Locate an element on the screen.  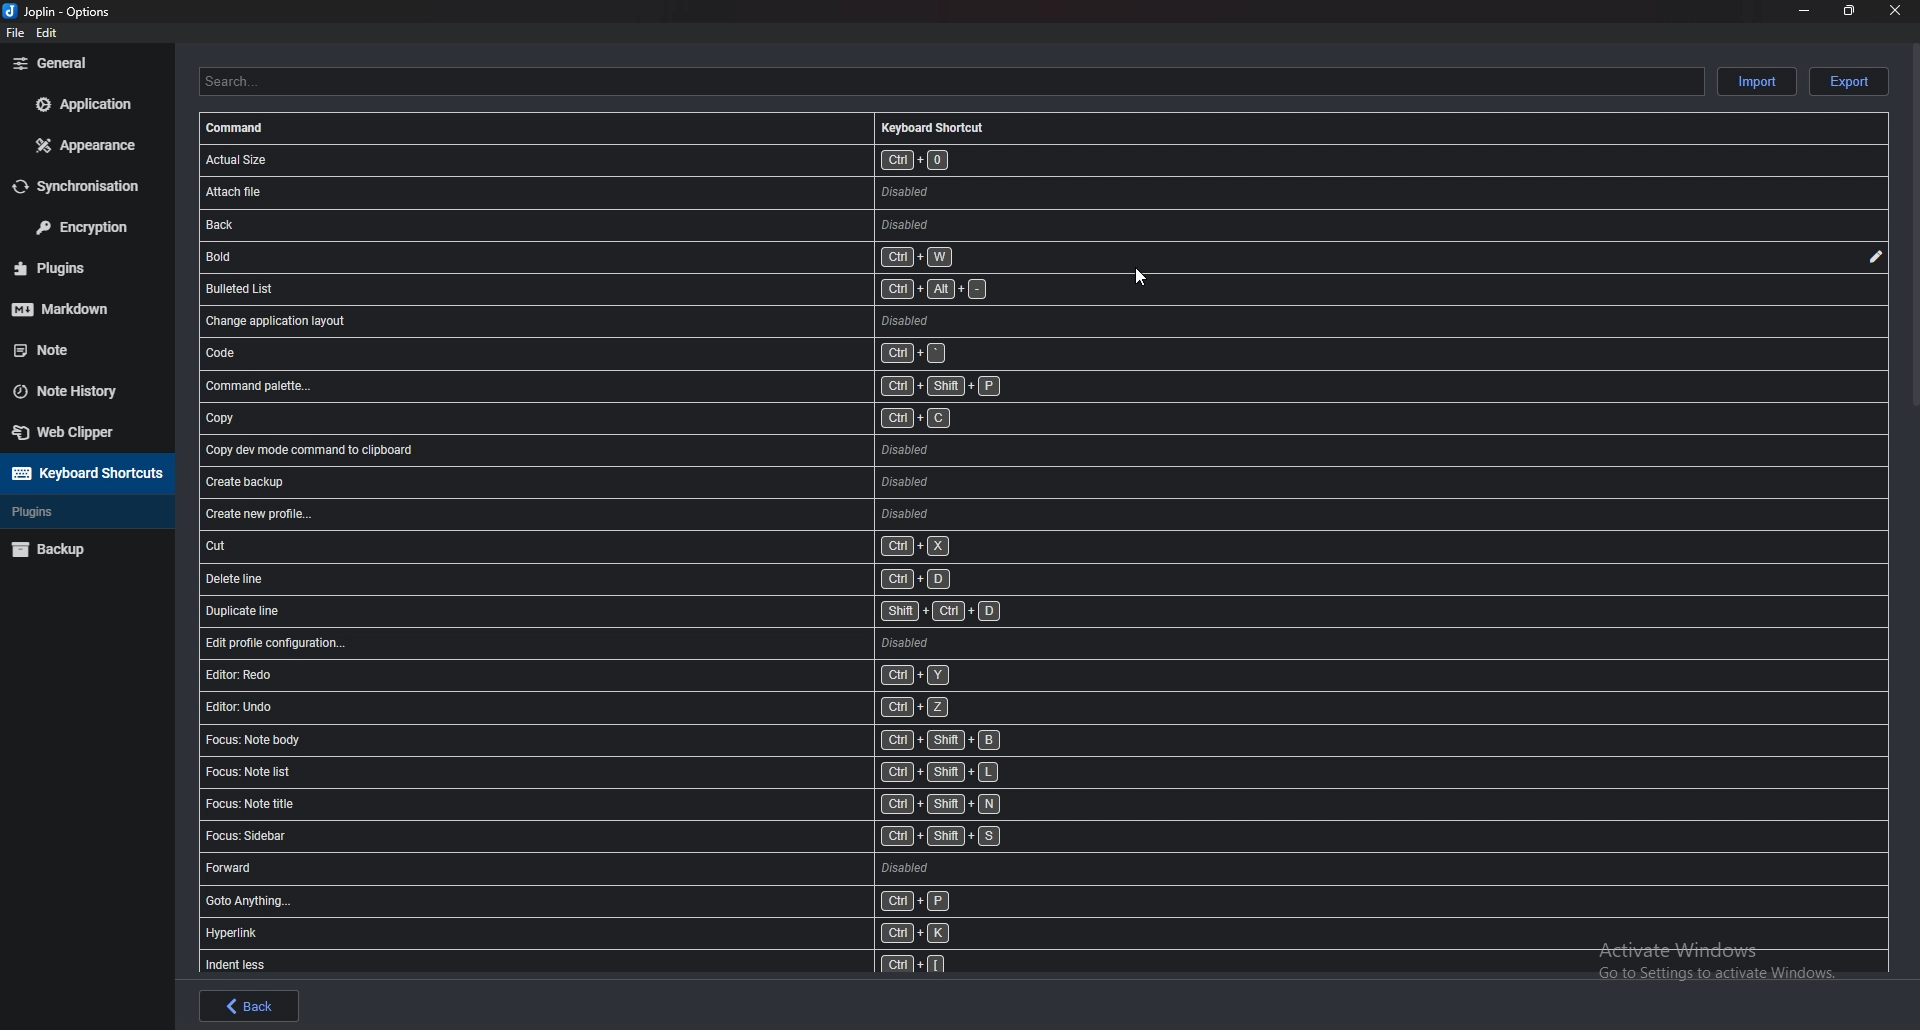
Export is located at coordinates (1851, 82).